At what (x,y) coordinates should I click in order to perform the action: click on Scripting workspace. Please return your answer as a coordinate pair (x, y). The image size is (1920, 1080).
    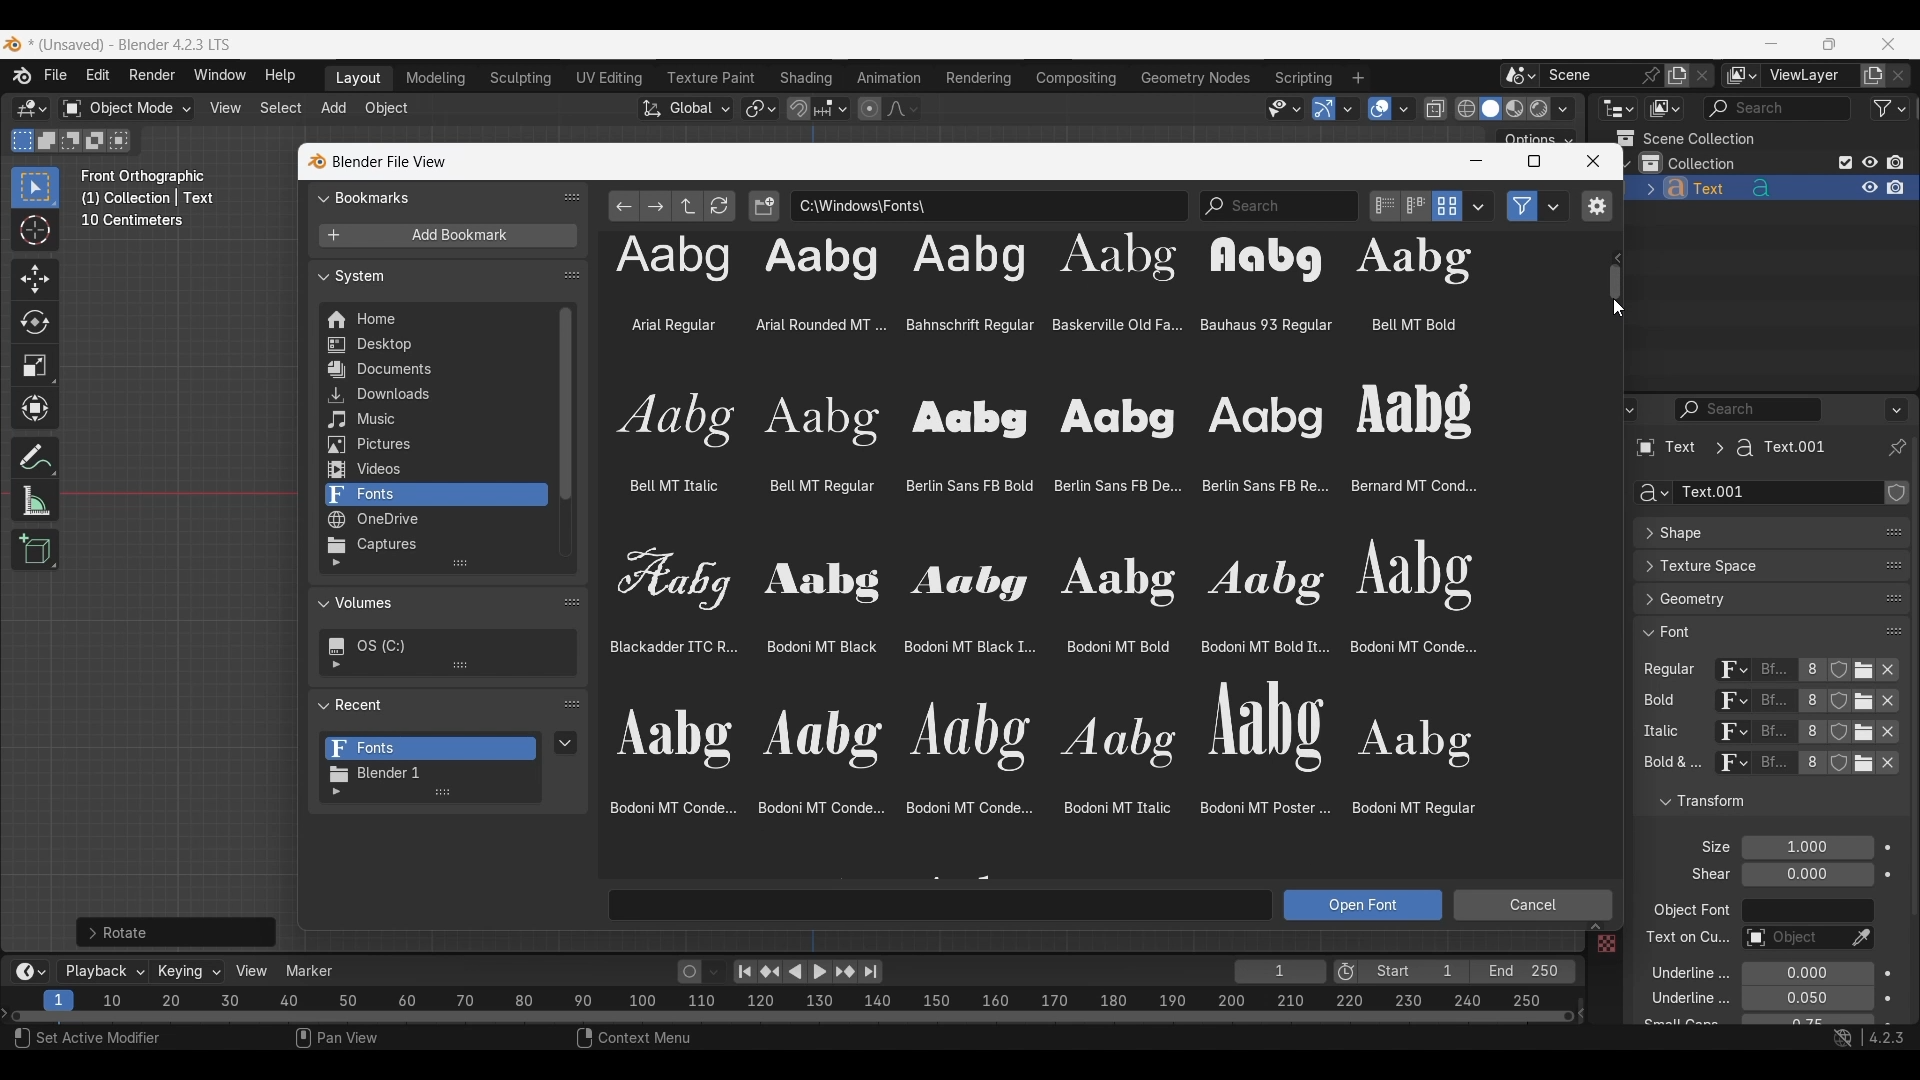
    Looking at the image, I should click on (1301, 77).